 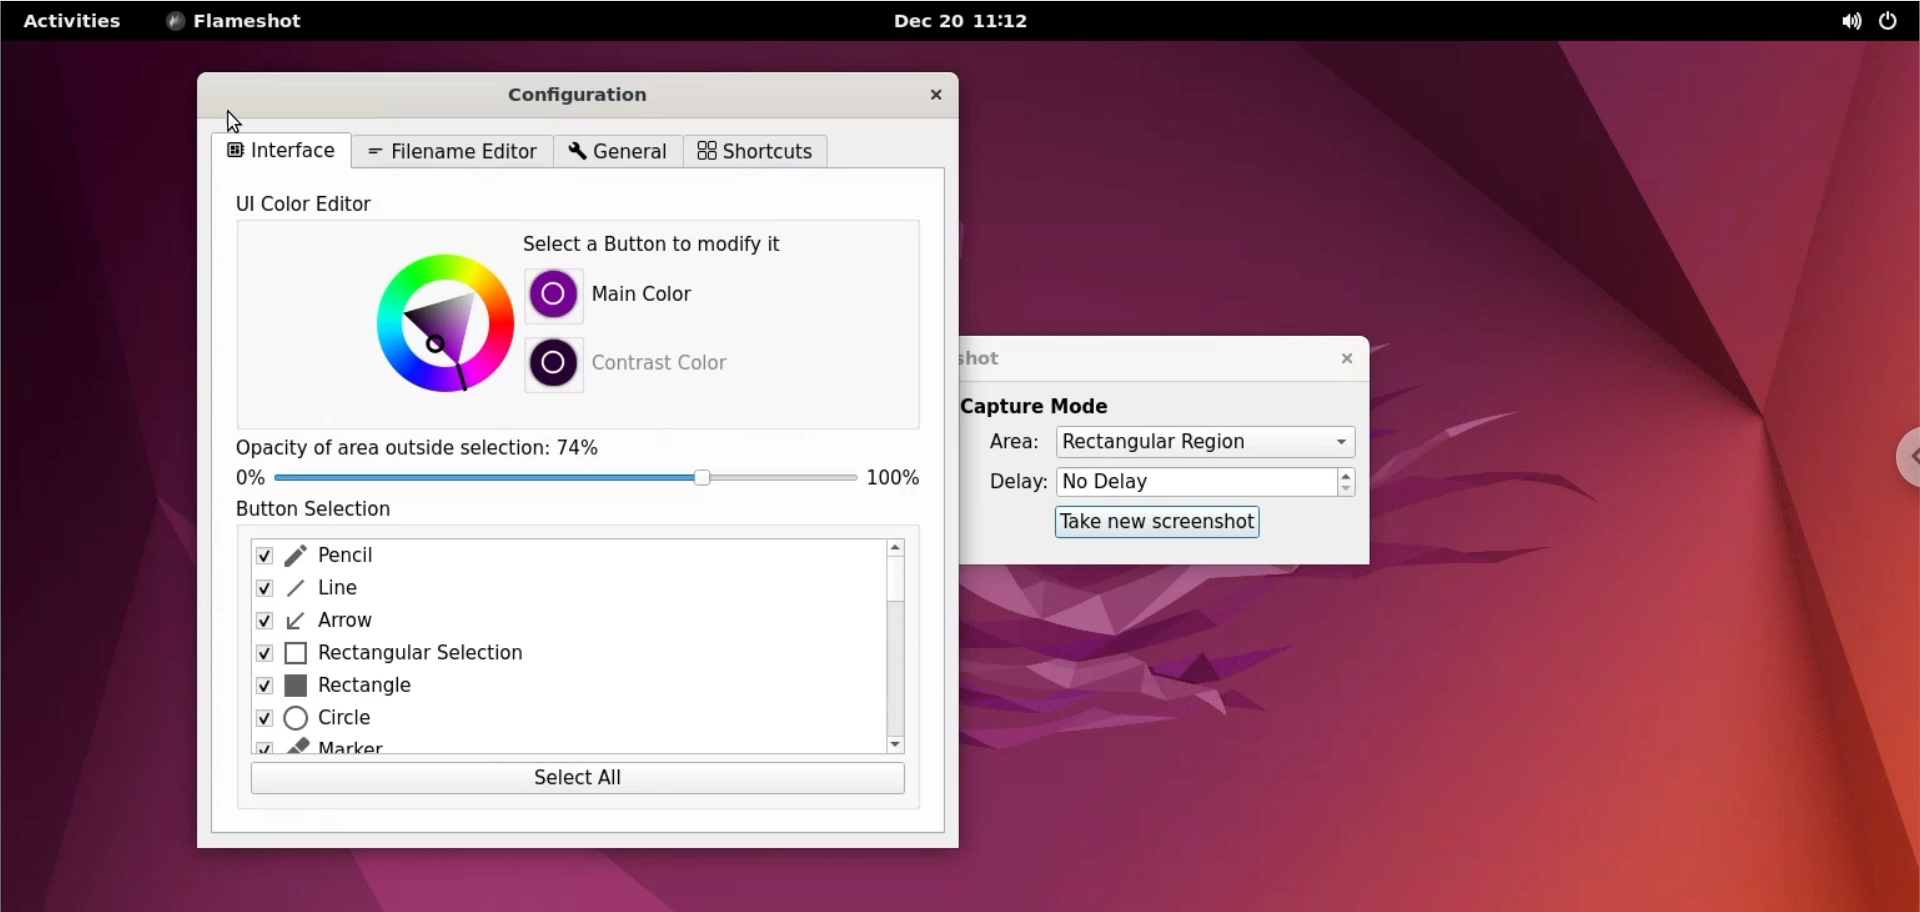 I want to click on rectangular selection checkbox, so click(x=556, y=654).